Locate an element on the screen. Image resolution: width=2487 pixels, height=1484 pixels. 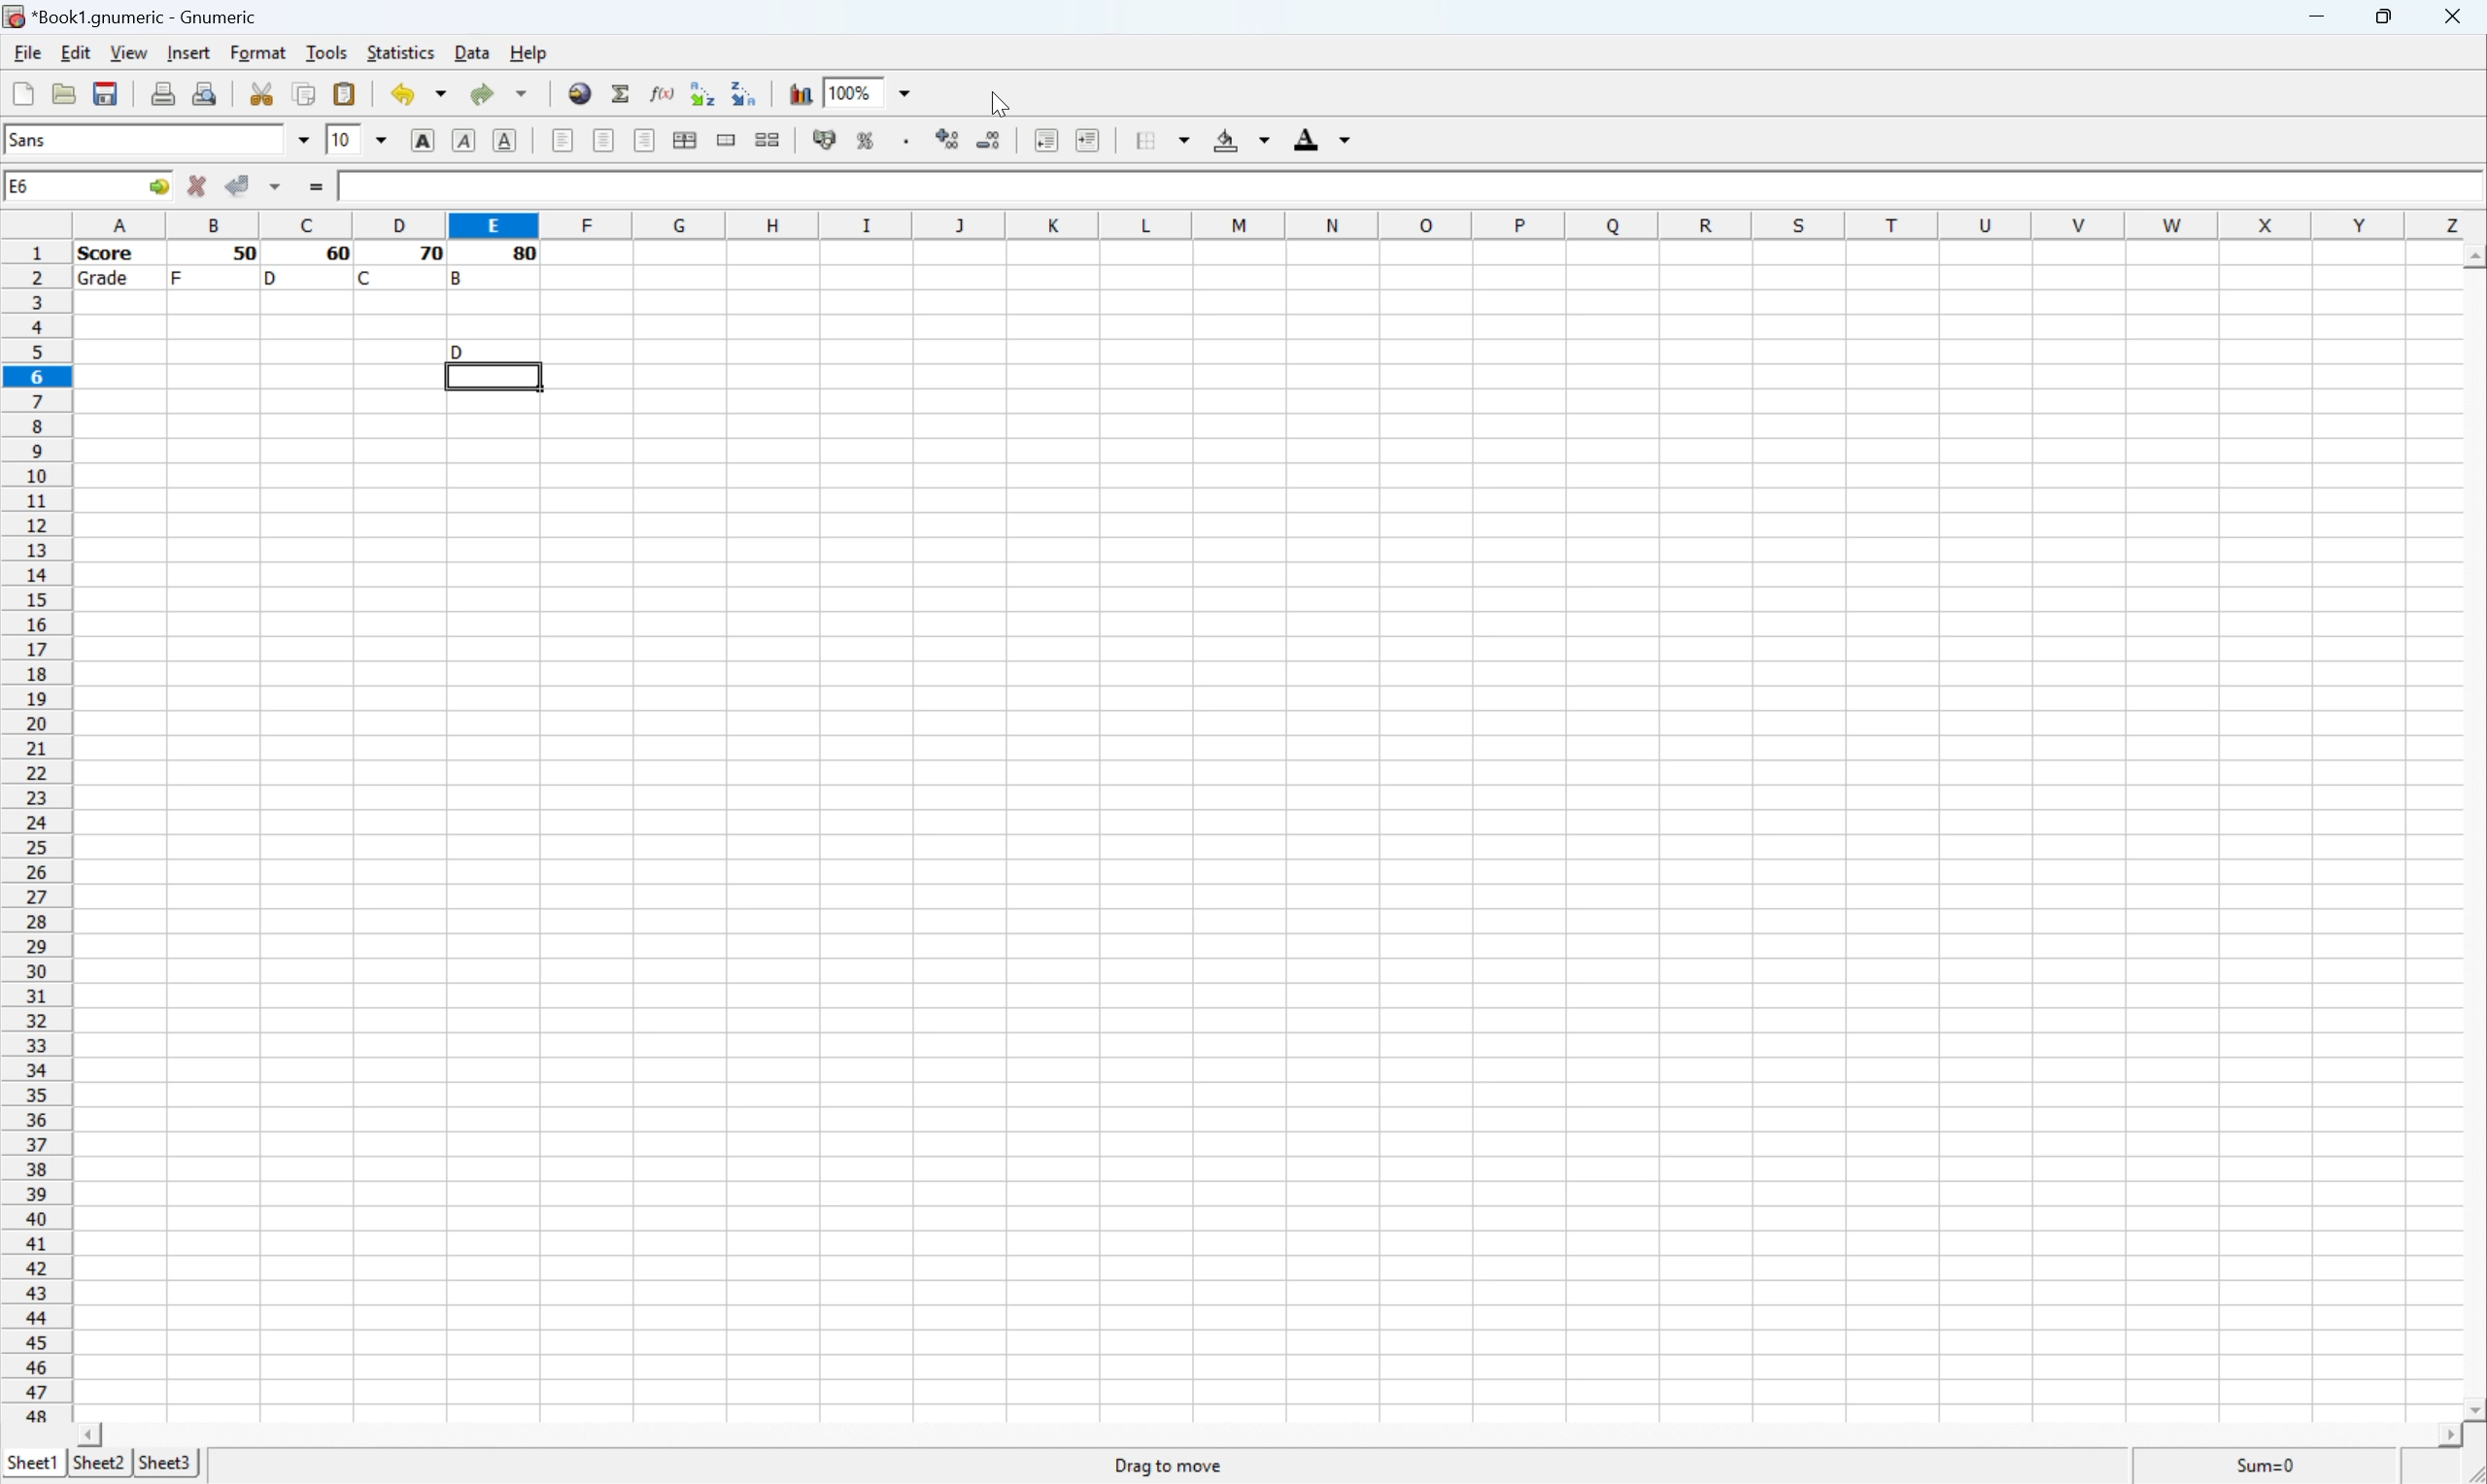
Underline is located at coordinates (502, 141).